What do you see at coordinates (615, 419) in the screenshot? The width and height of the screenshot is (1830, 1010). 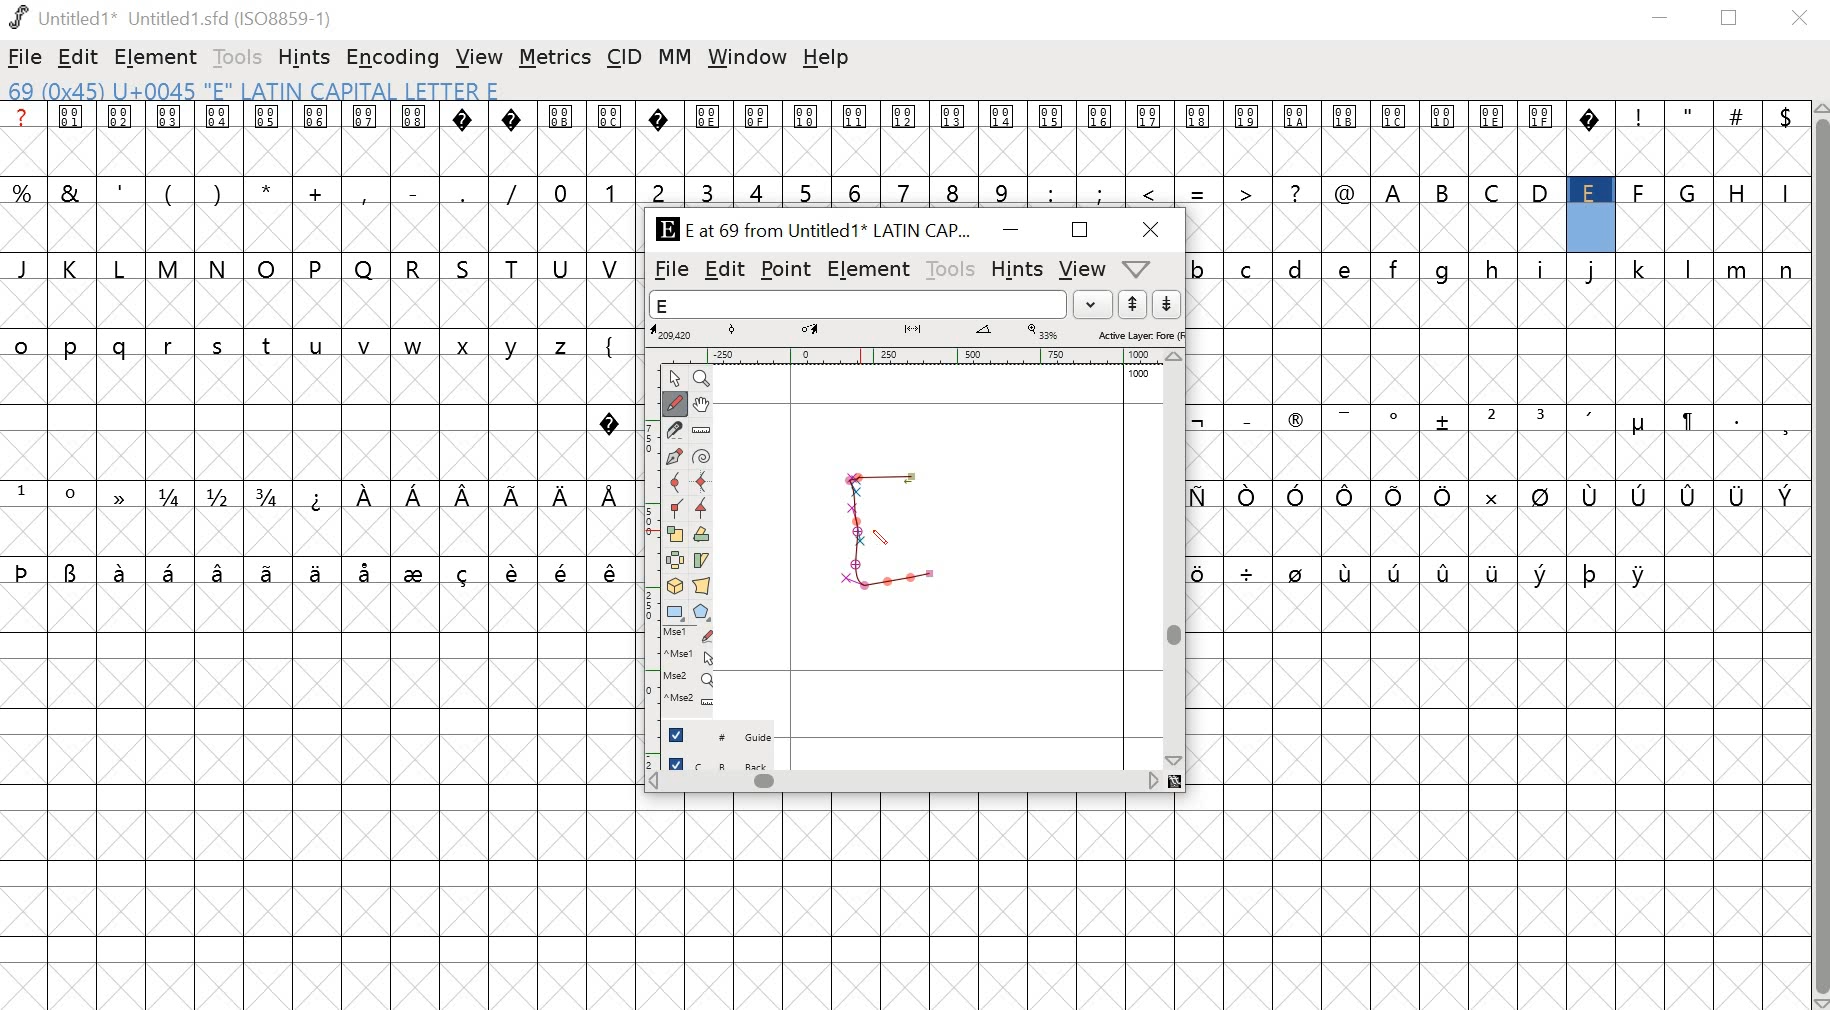 I see `special character` at bounding box center [615, 419].